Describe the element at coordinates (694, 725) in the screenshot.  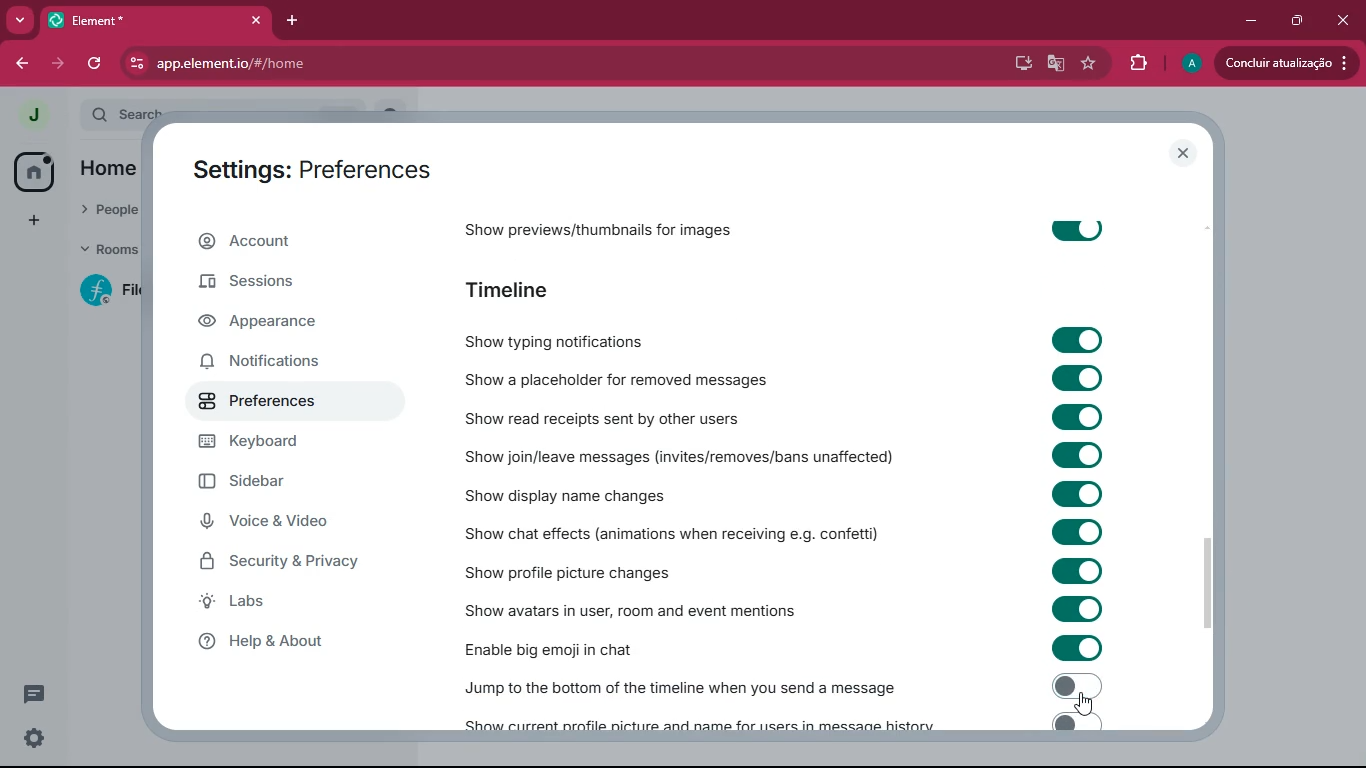
I see `show current  profile picture and name for users in message history` at that location.